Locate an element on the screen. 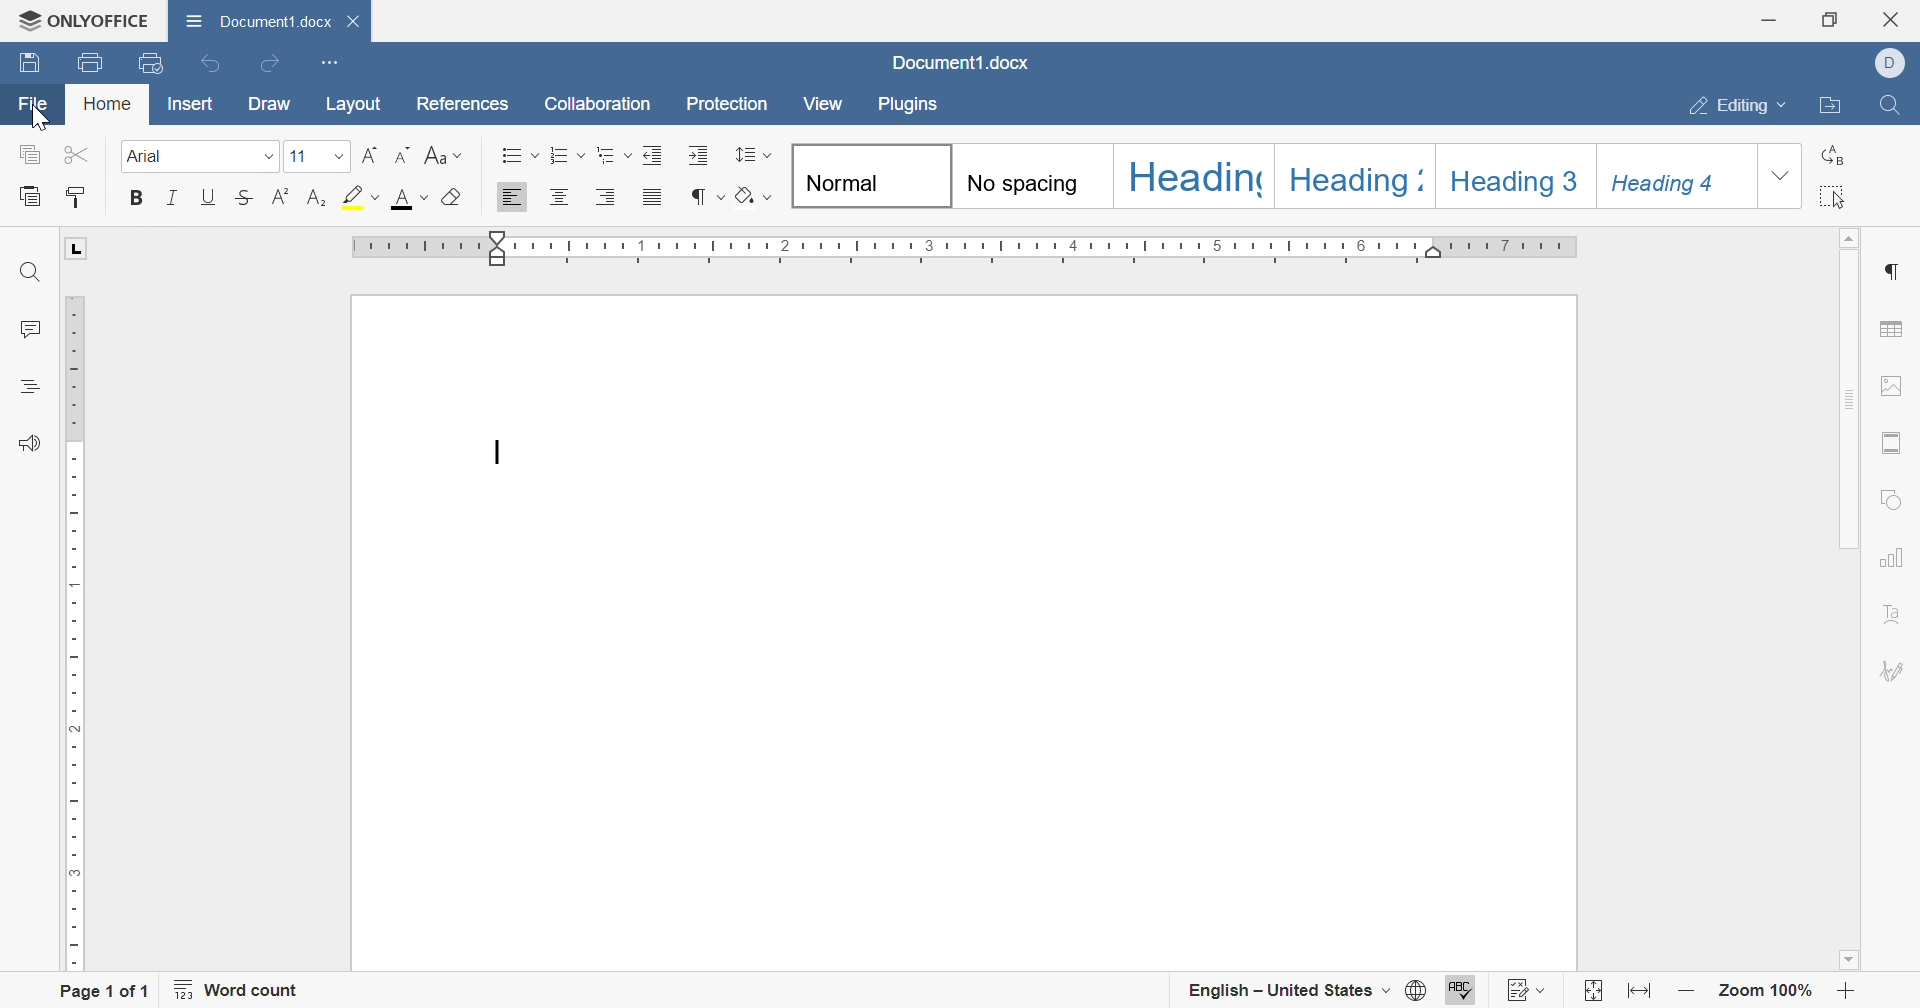 This screenshot has width=1920, height=1008. shape settings is located at coordinates (1896, 500).